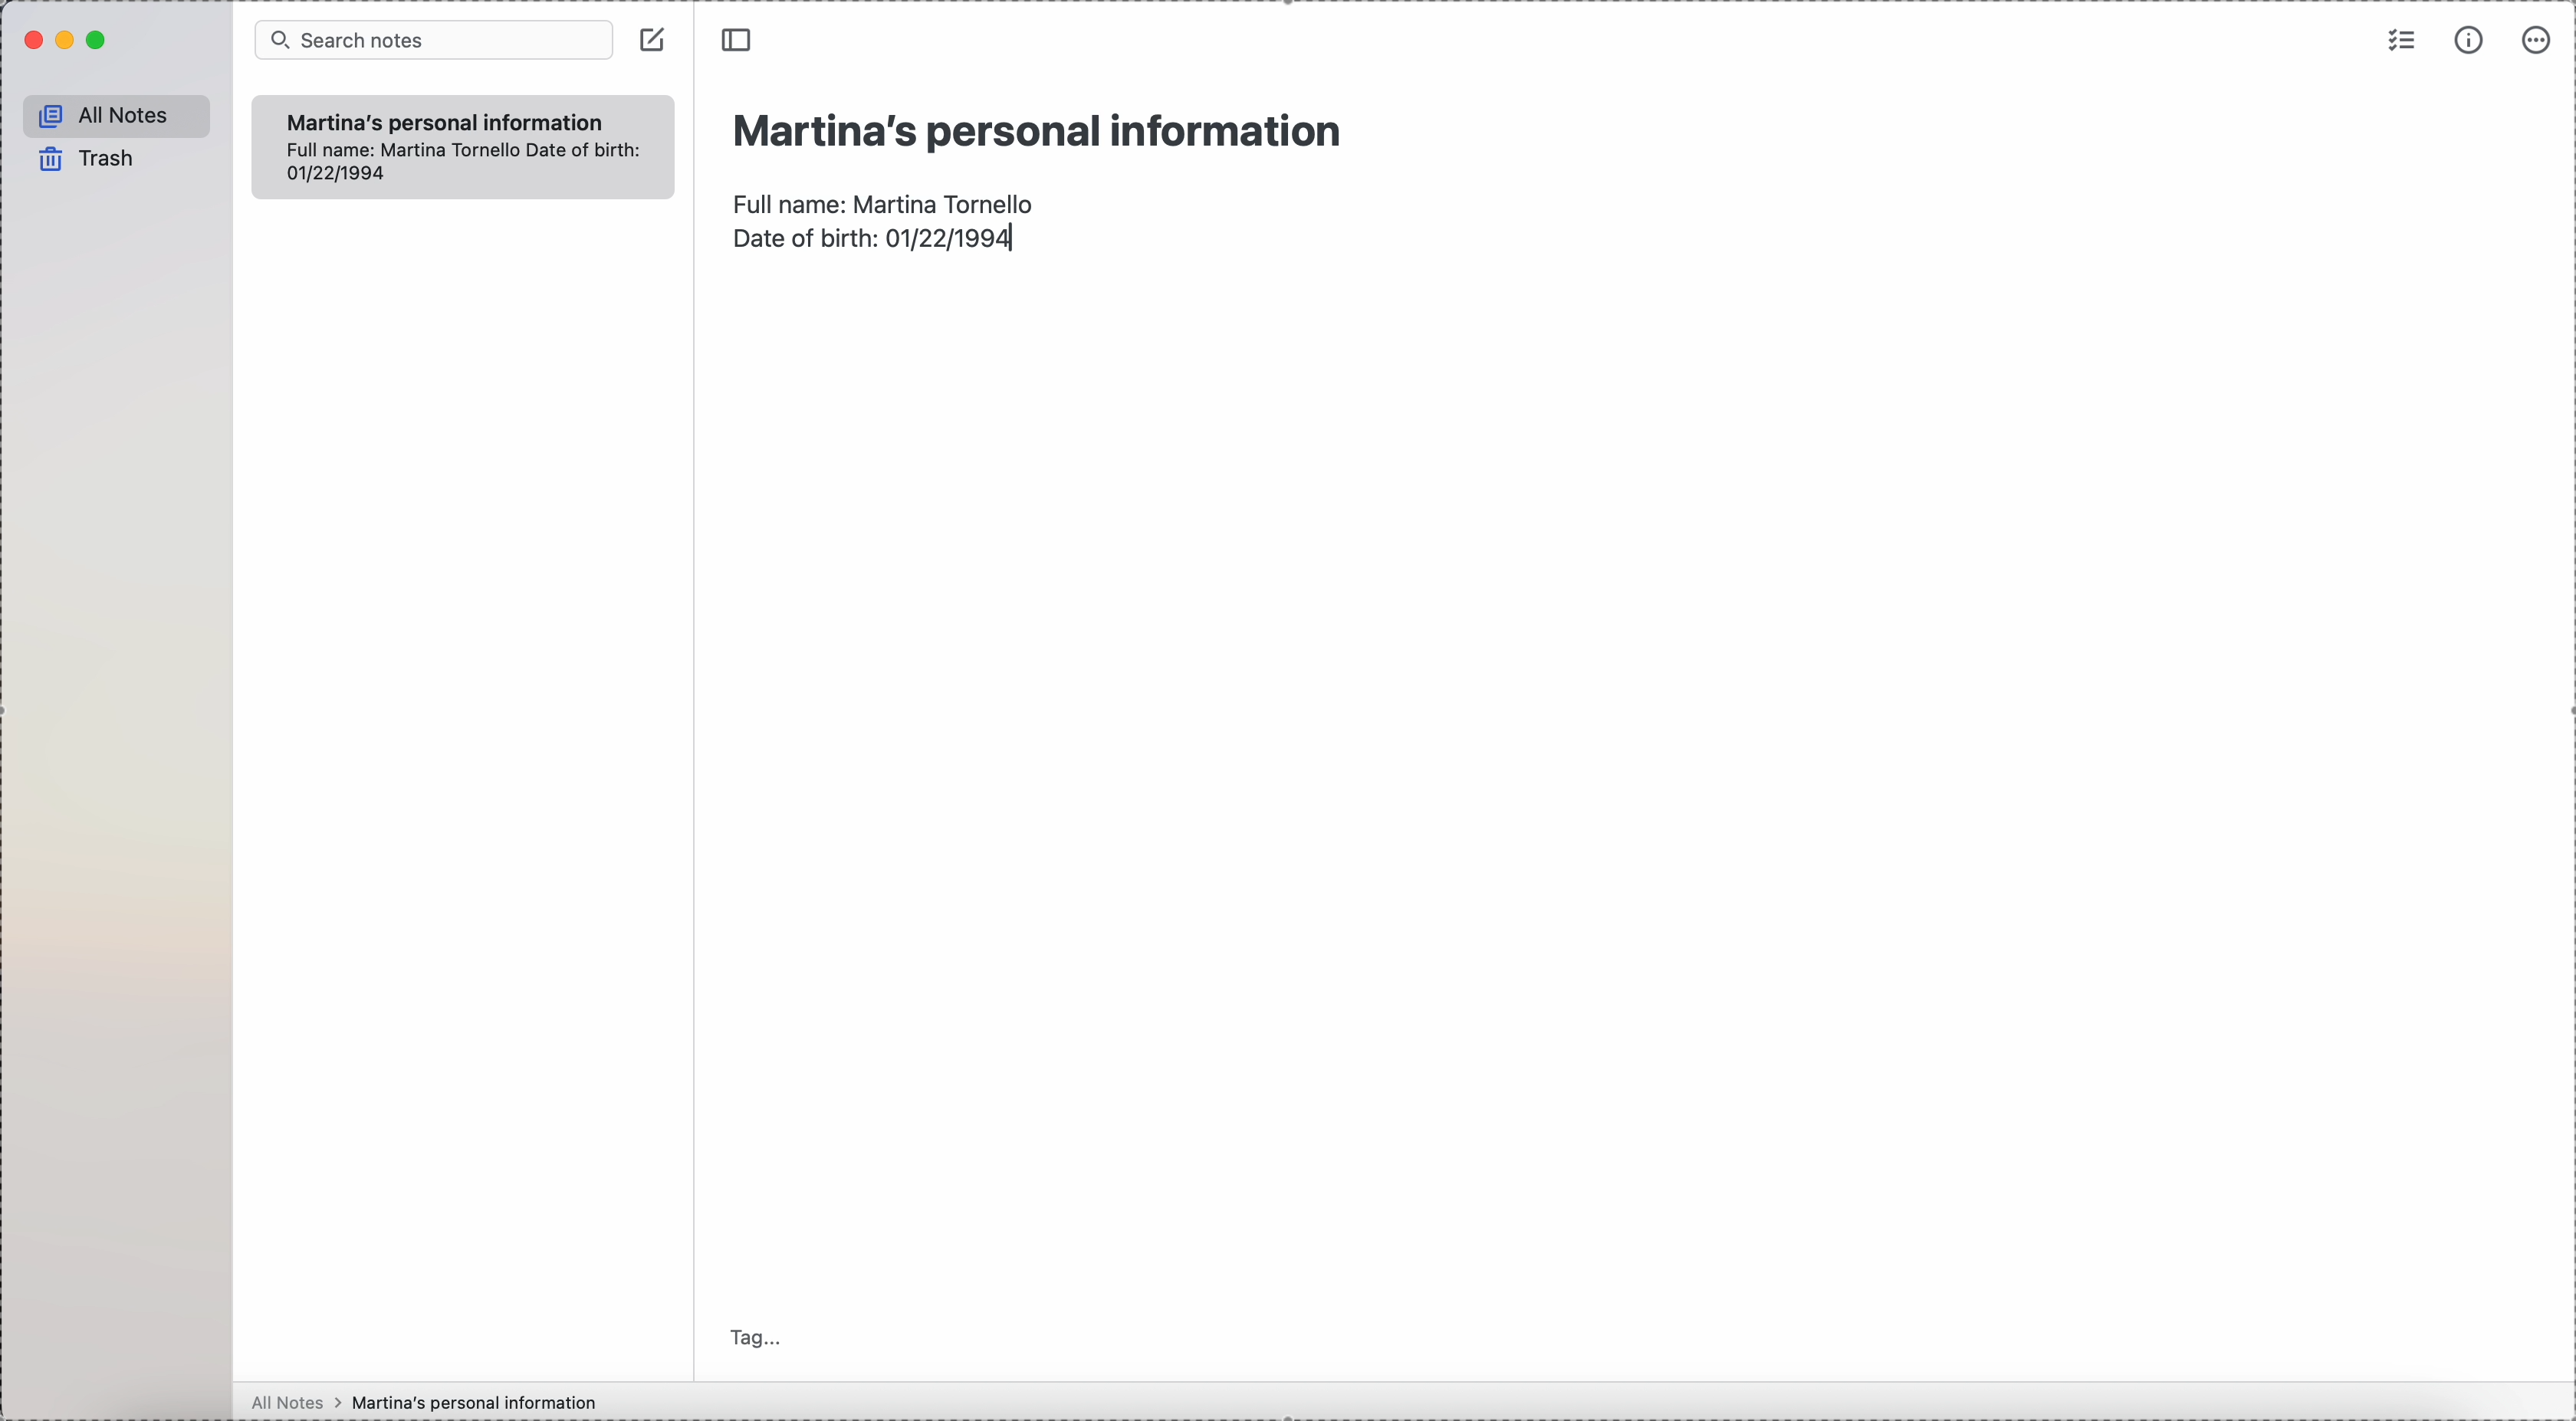 The width and height of the screenshot is (2576, 1421). Describe the element at coordinates (887, 200) in the screenshot. I see `full name: Martina Tornello` at that location.